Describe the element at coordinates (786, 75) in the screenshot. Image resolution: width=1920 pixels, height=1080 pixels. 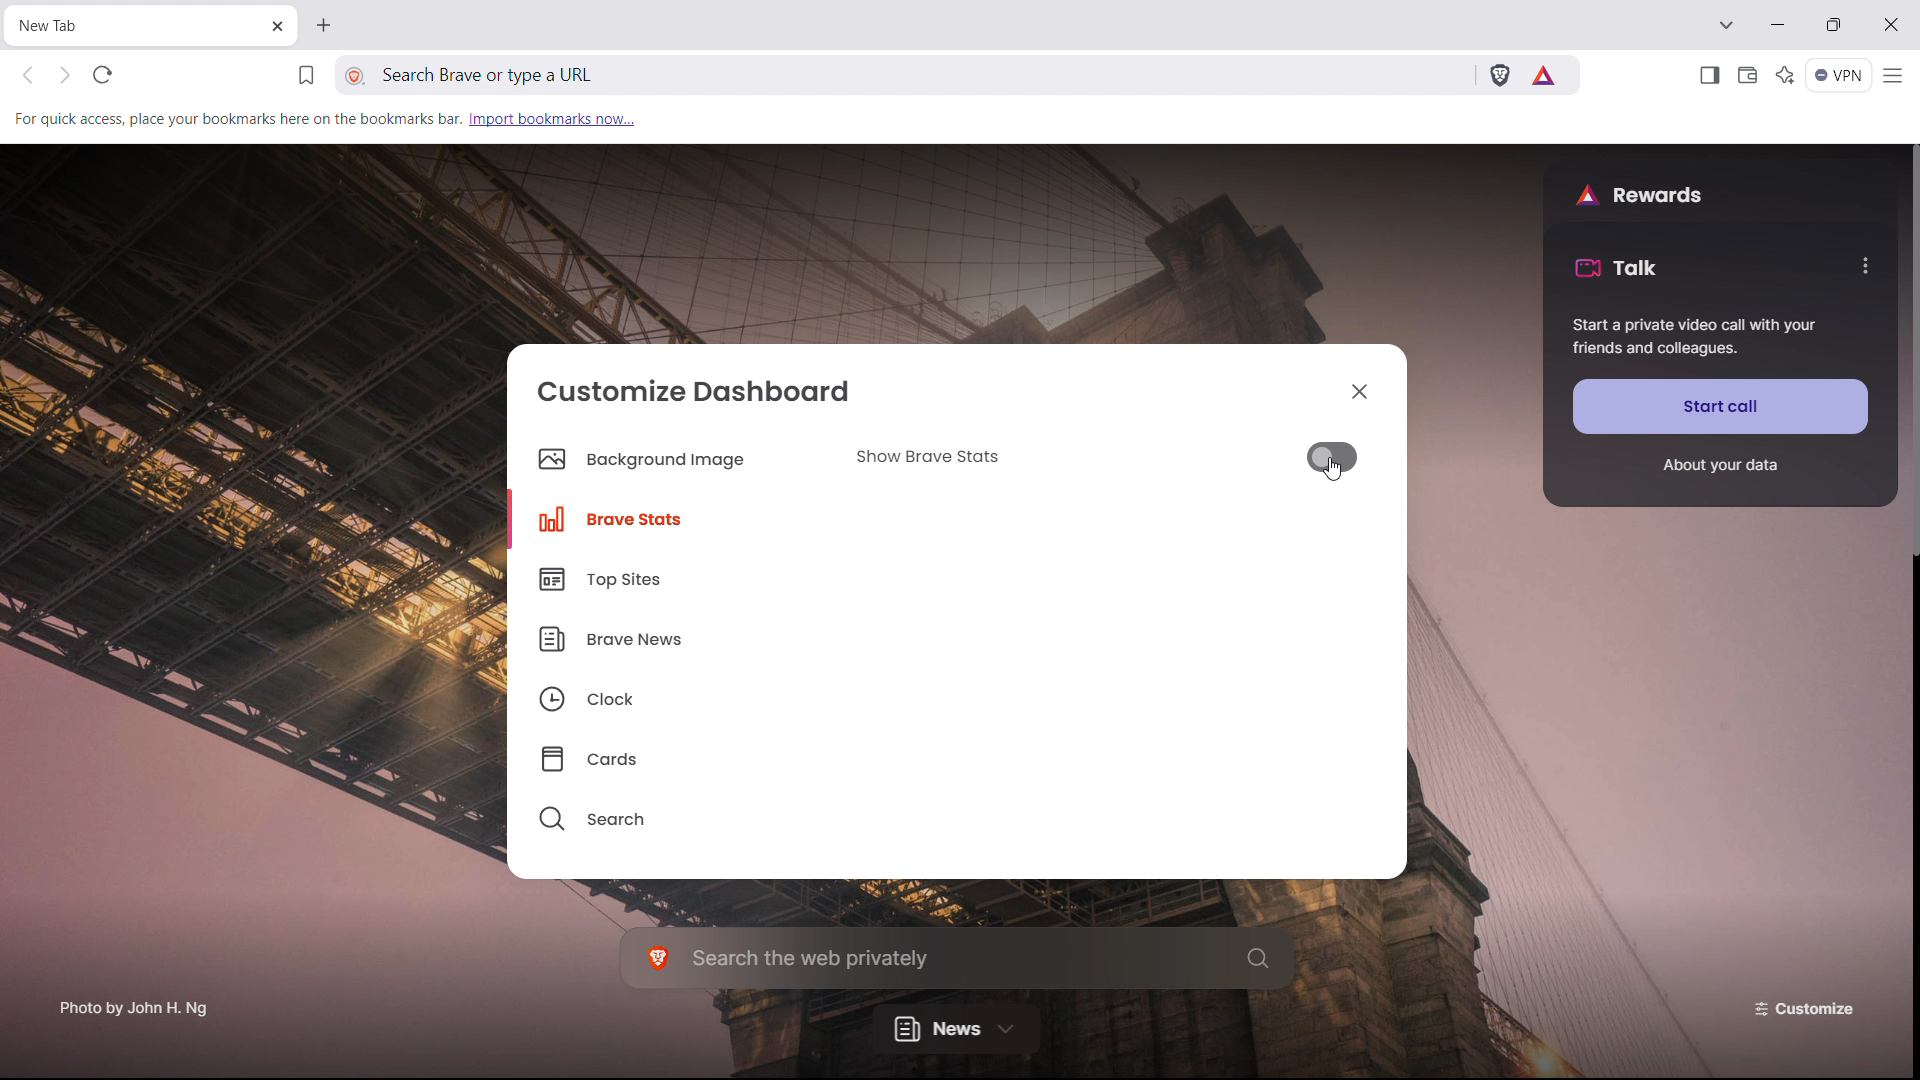
I see `search brave or type a URL` at that location.